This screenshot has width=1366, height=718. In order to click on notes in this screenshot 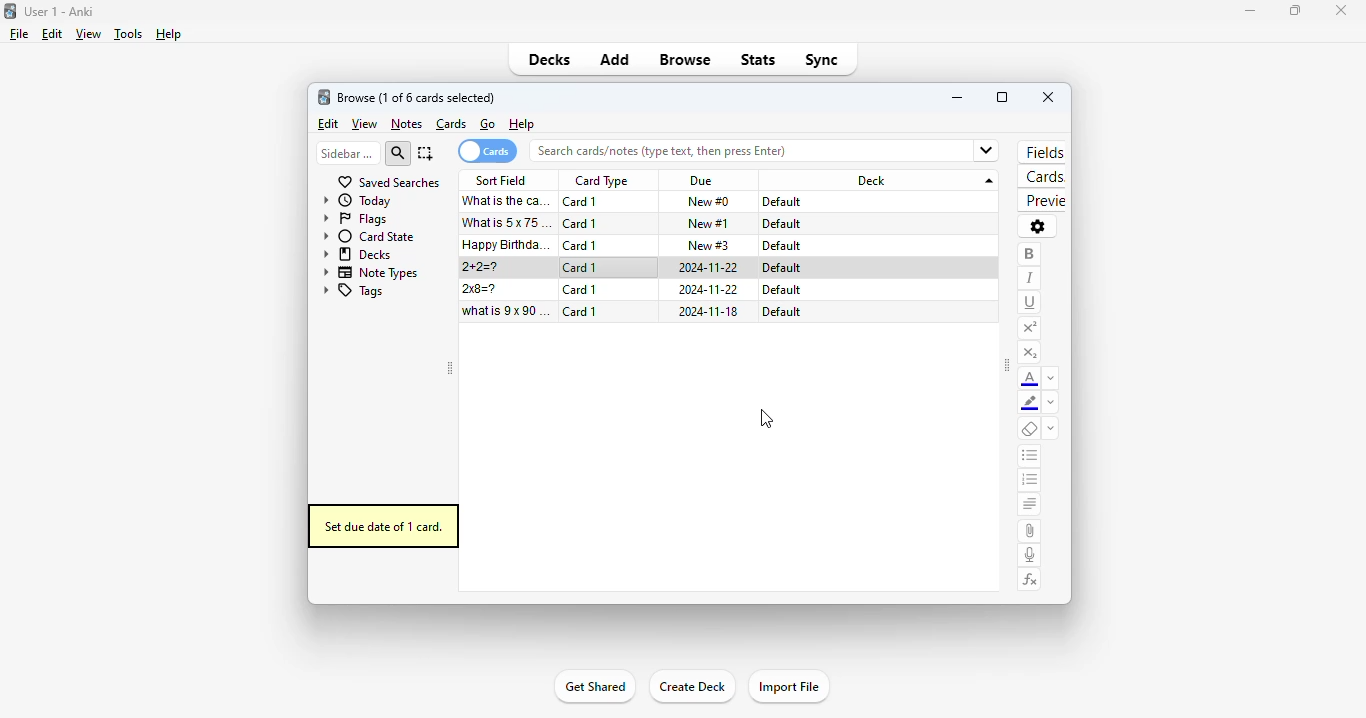, I will do `click(406, 124)`.